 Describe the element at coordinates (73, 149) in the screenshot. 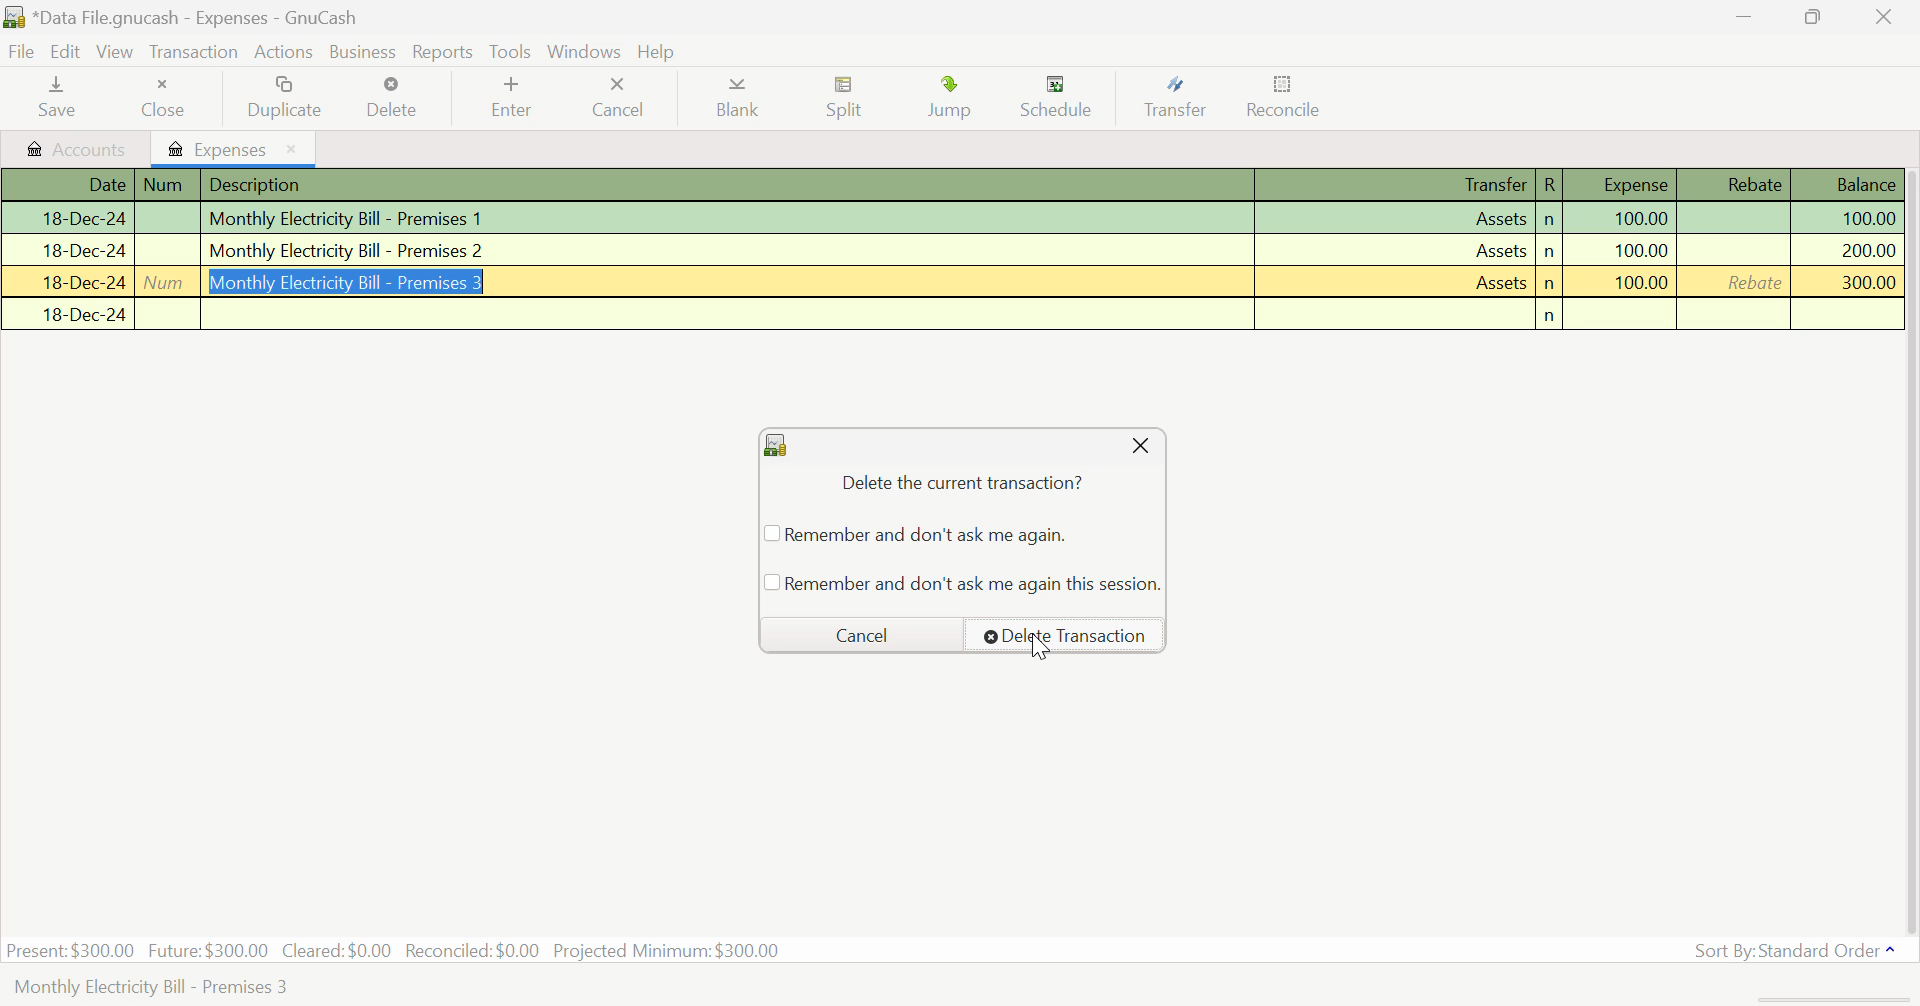

I see `Accounts` at that location.